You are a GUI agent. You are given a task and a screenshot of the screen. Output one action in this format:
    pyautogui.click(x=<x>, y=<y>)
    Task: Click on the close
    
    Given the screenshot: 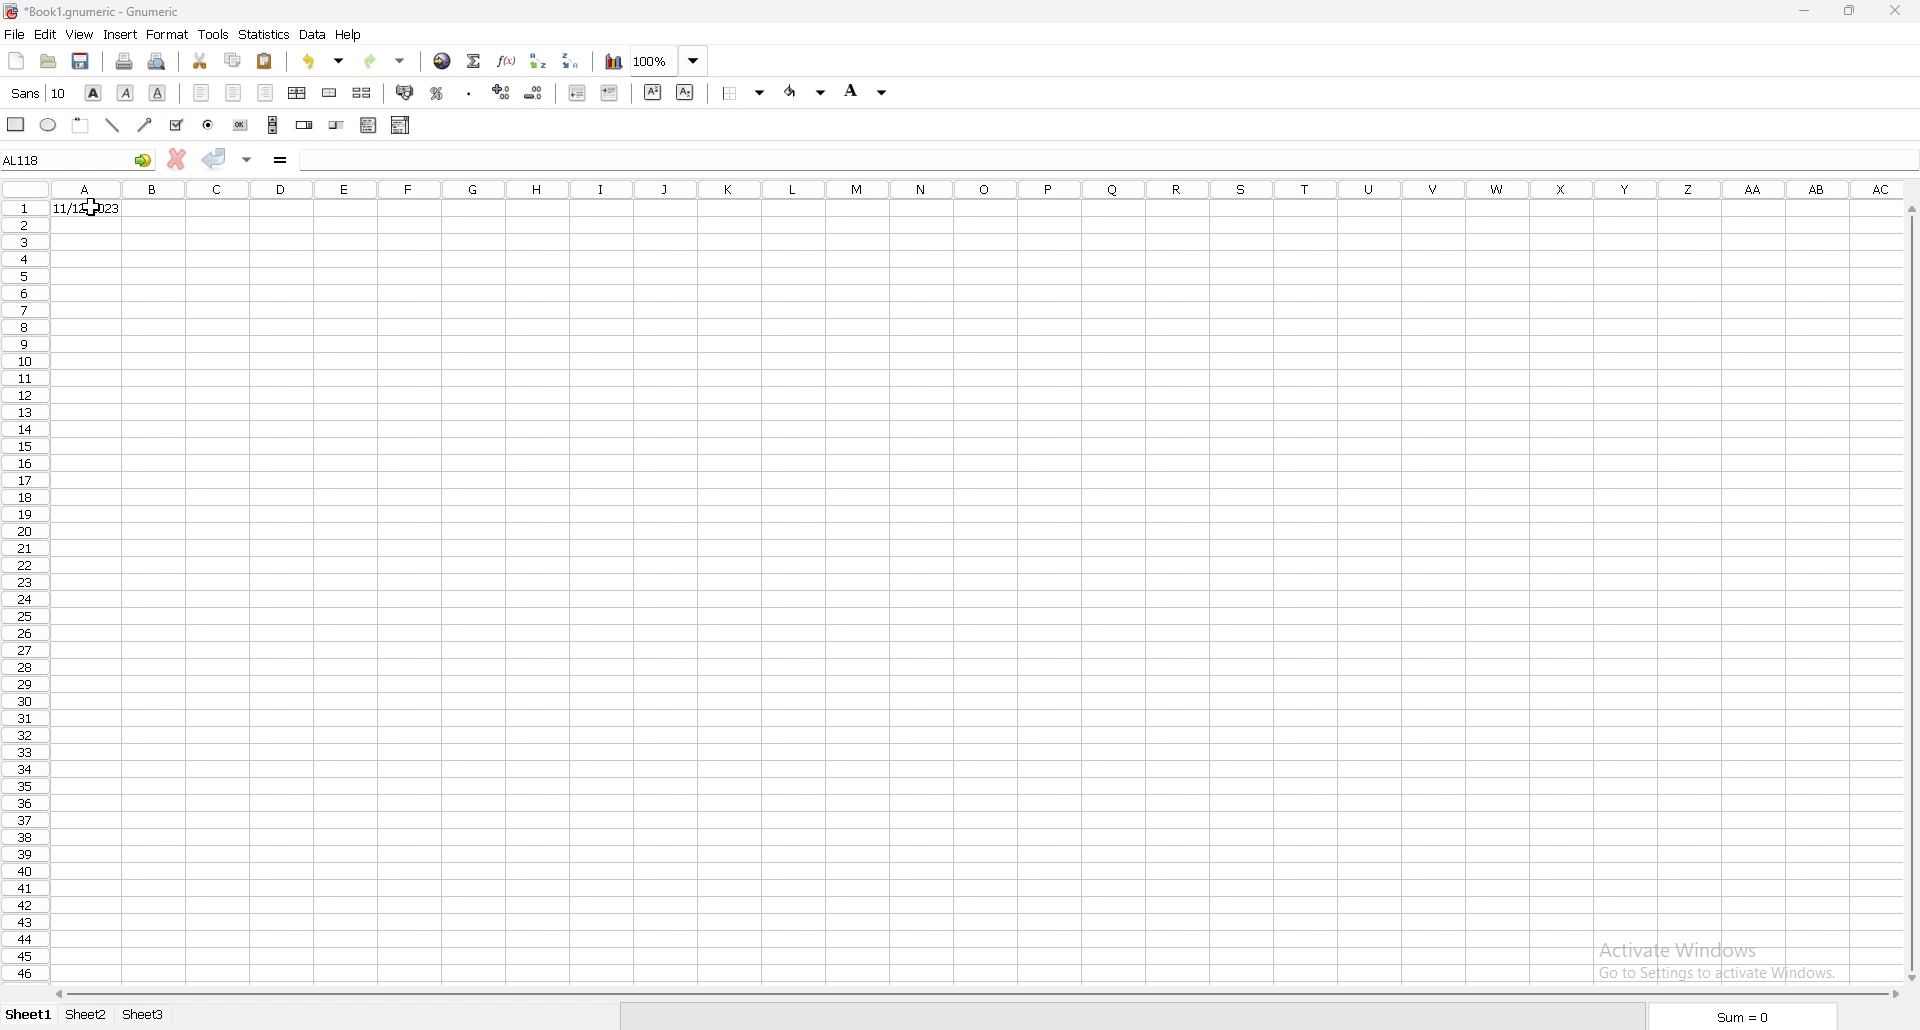 What is the action you would take?
    pyautogui.click(x=1897, y=11)
    